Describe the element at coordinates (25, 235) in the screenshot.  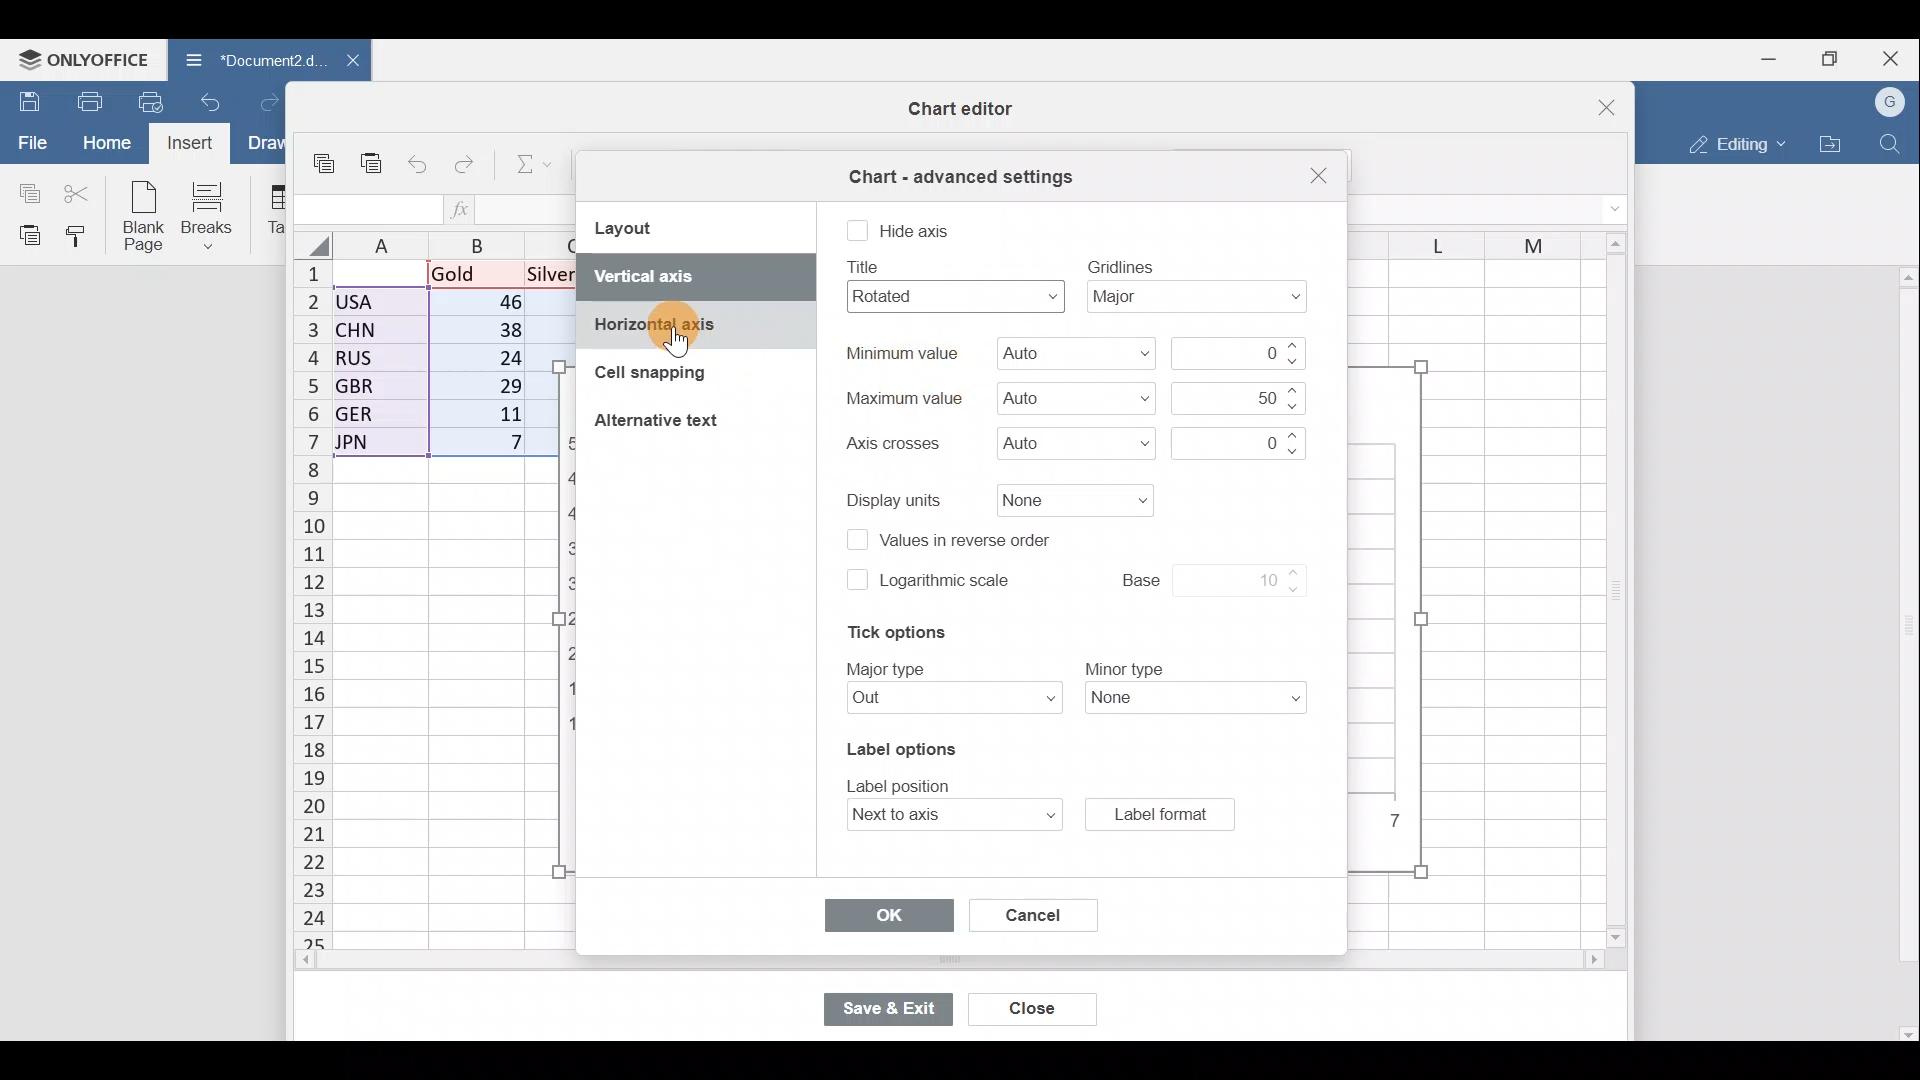
I see `Paste` at that location.